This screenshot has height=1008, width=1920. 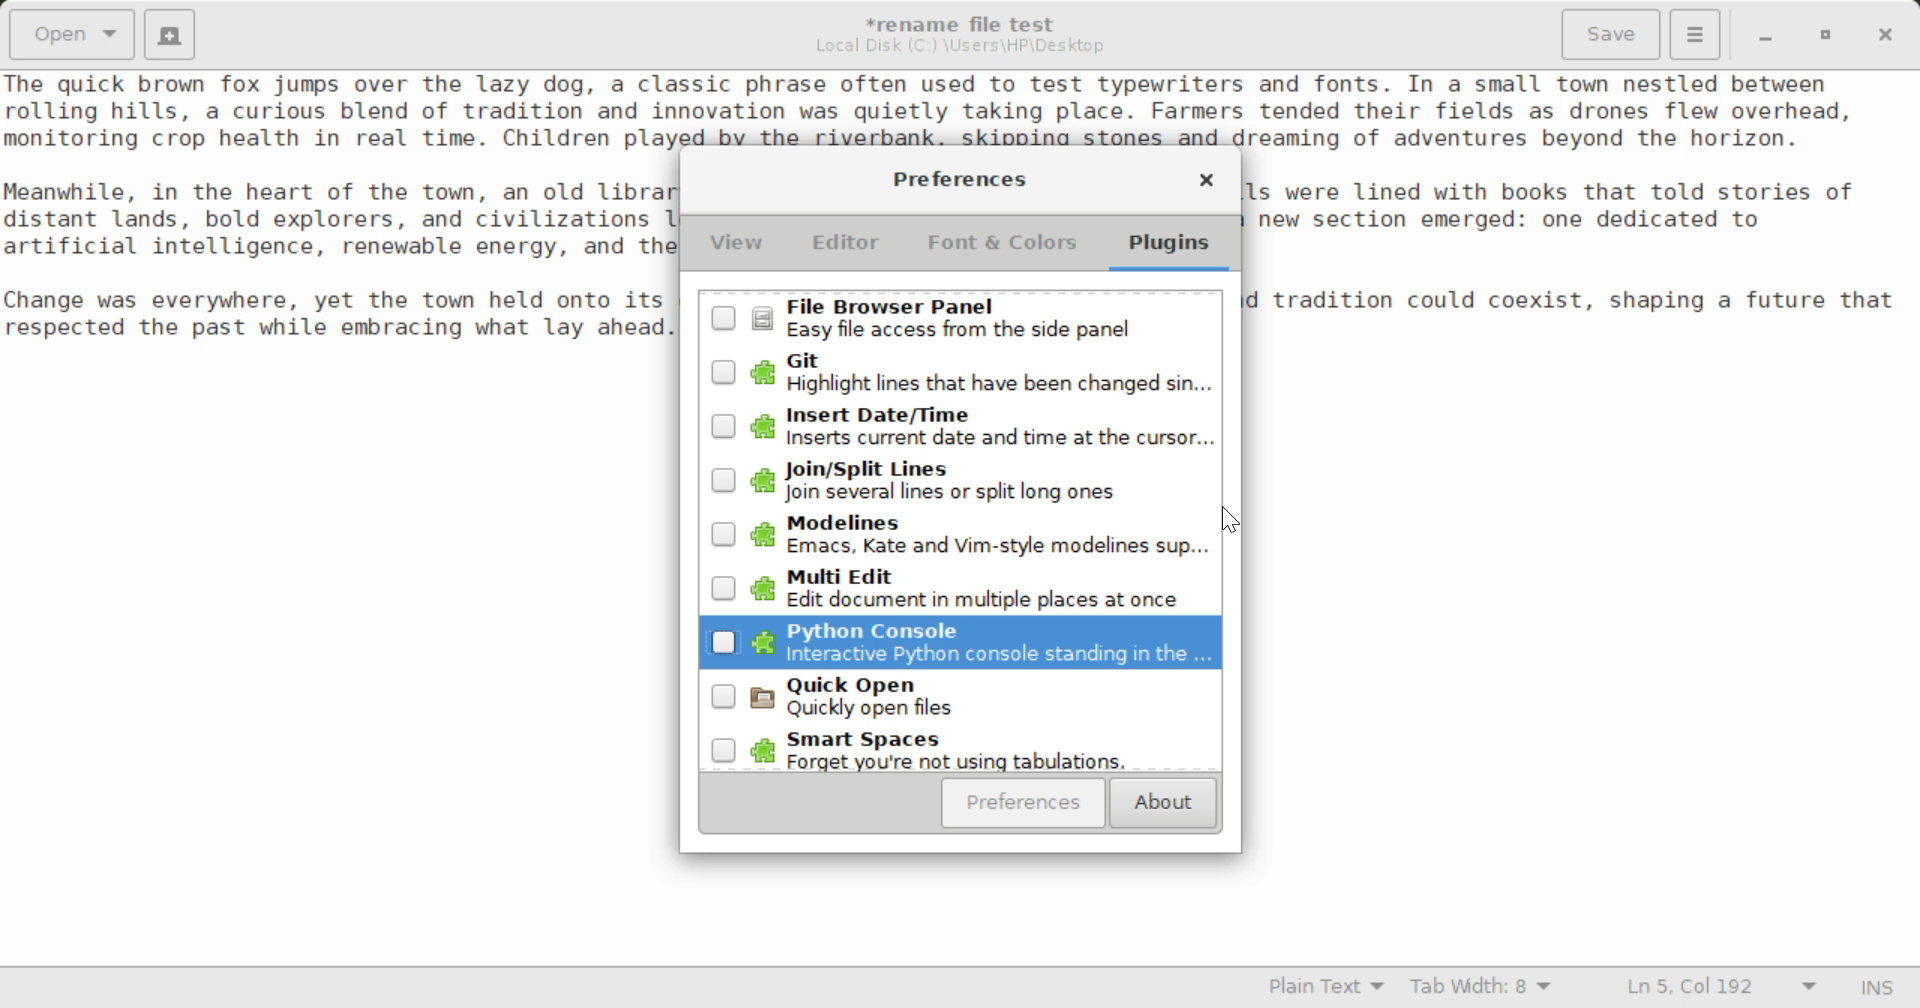 What do you see at coordinates (956, 423) in the screenshot?
I see `Unselected Insert Date/Time Plugin` at bounding box center [956, 423].